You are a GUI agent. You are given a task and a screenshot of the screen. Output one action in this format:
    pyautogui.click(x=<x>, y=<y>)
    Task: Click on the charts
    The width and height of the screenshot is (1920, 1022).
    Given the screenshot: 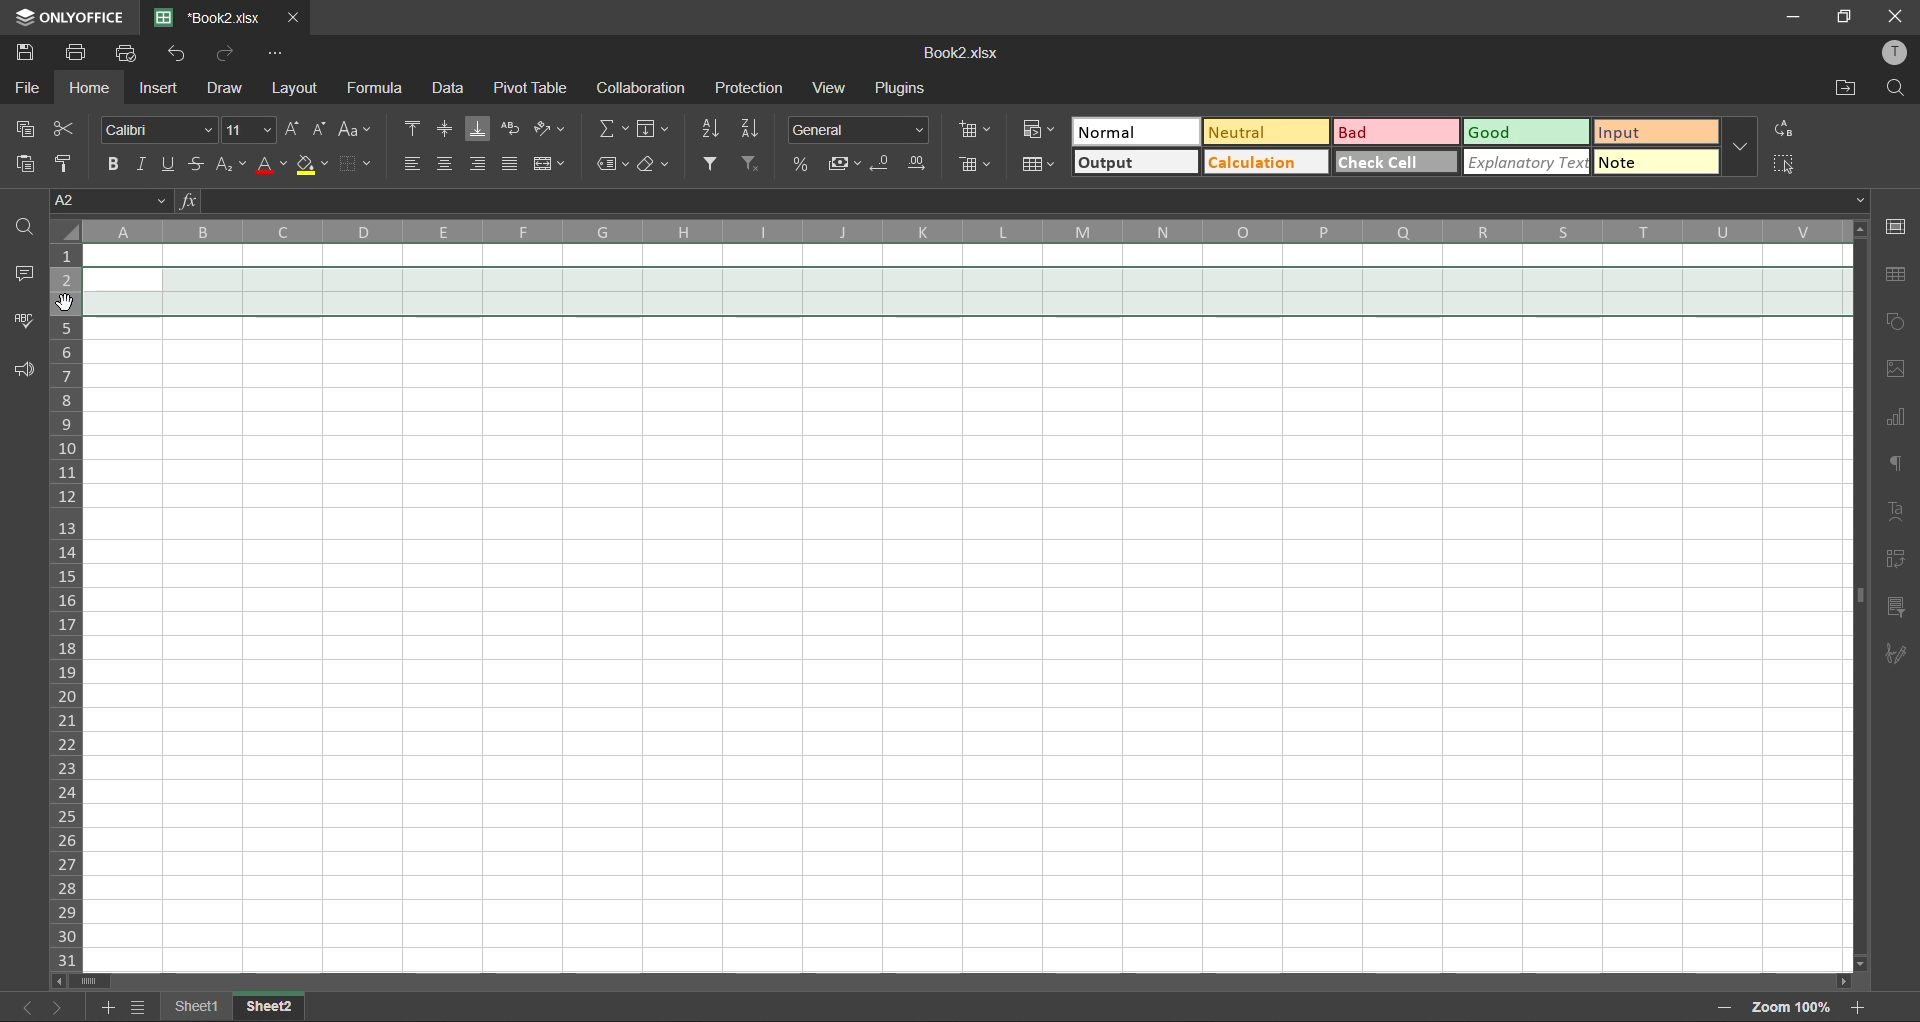 What is the action you would take?
    pyautogui.click(x=1897, y=422)
    